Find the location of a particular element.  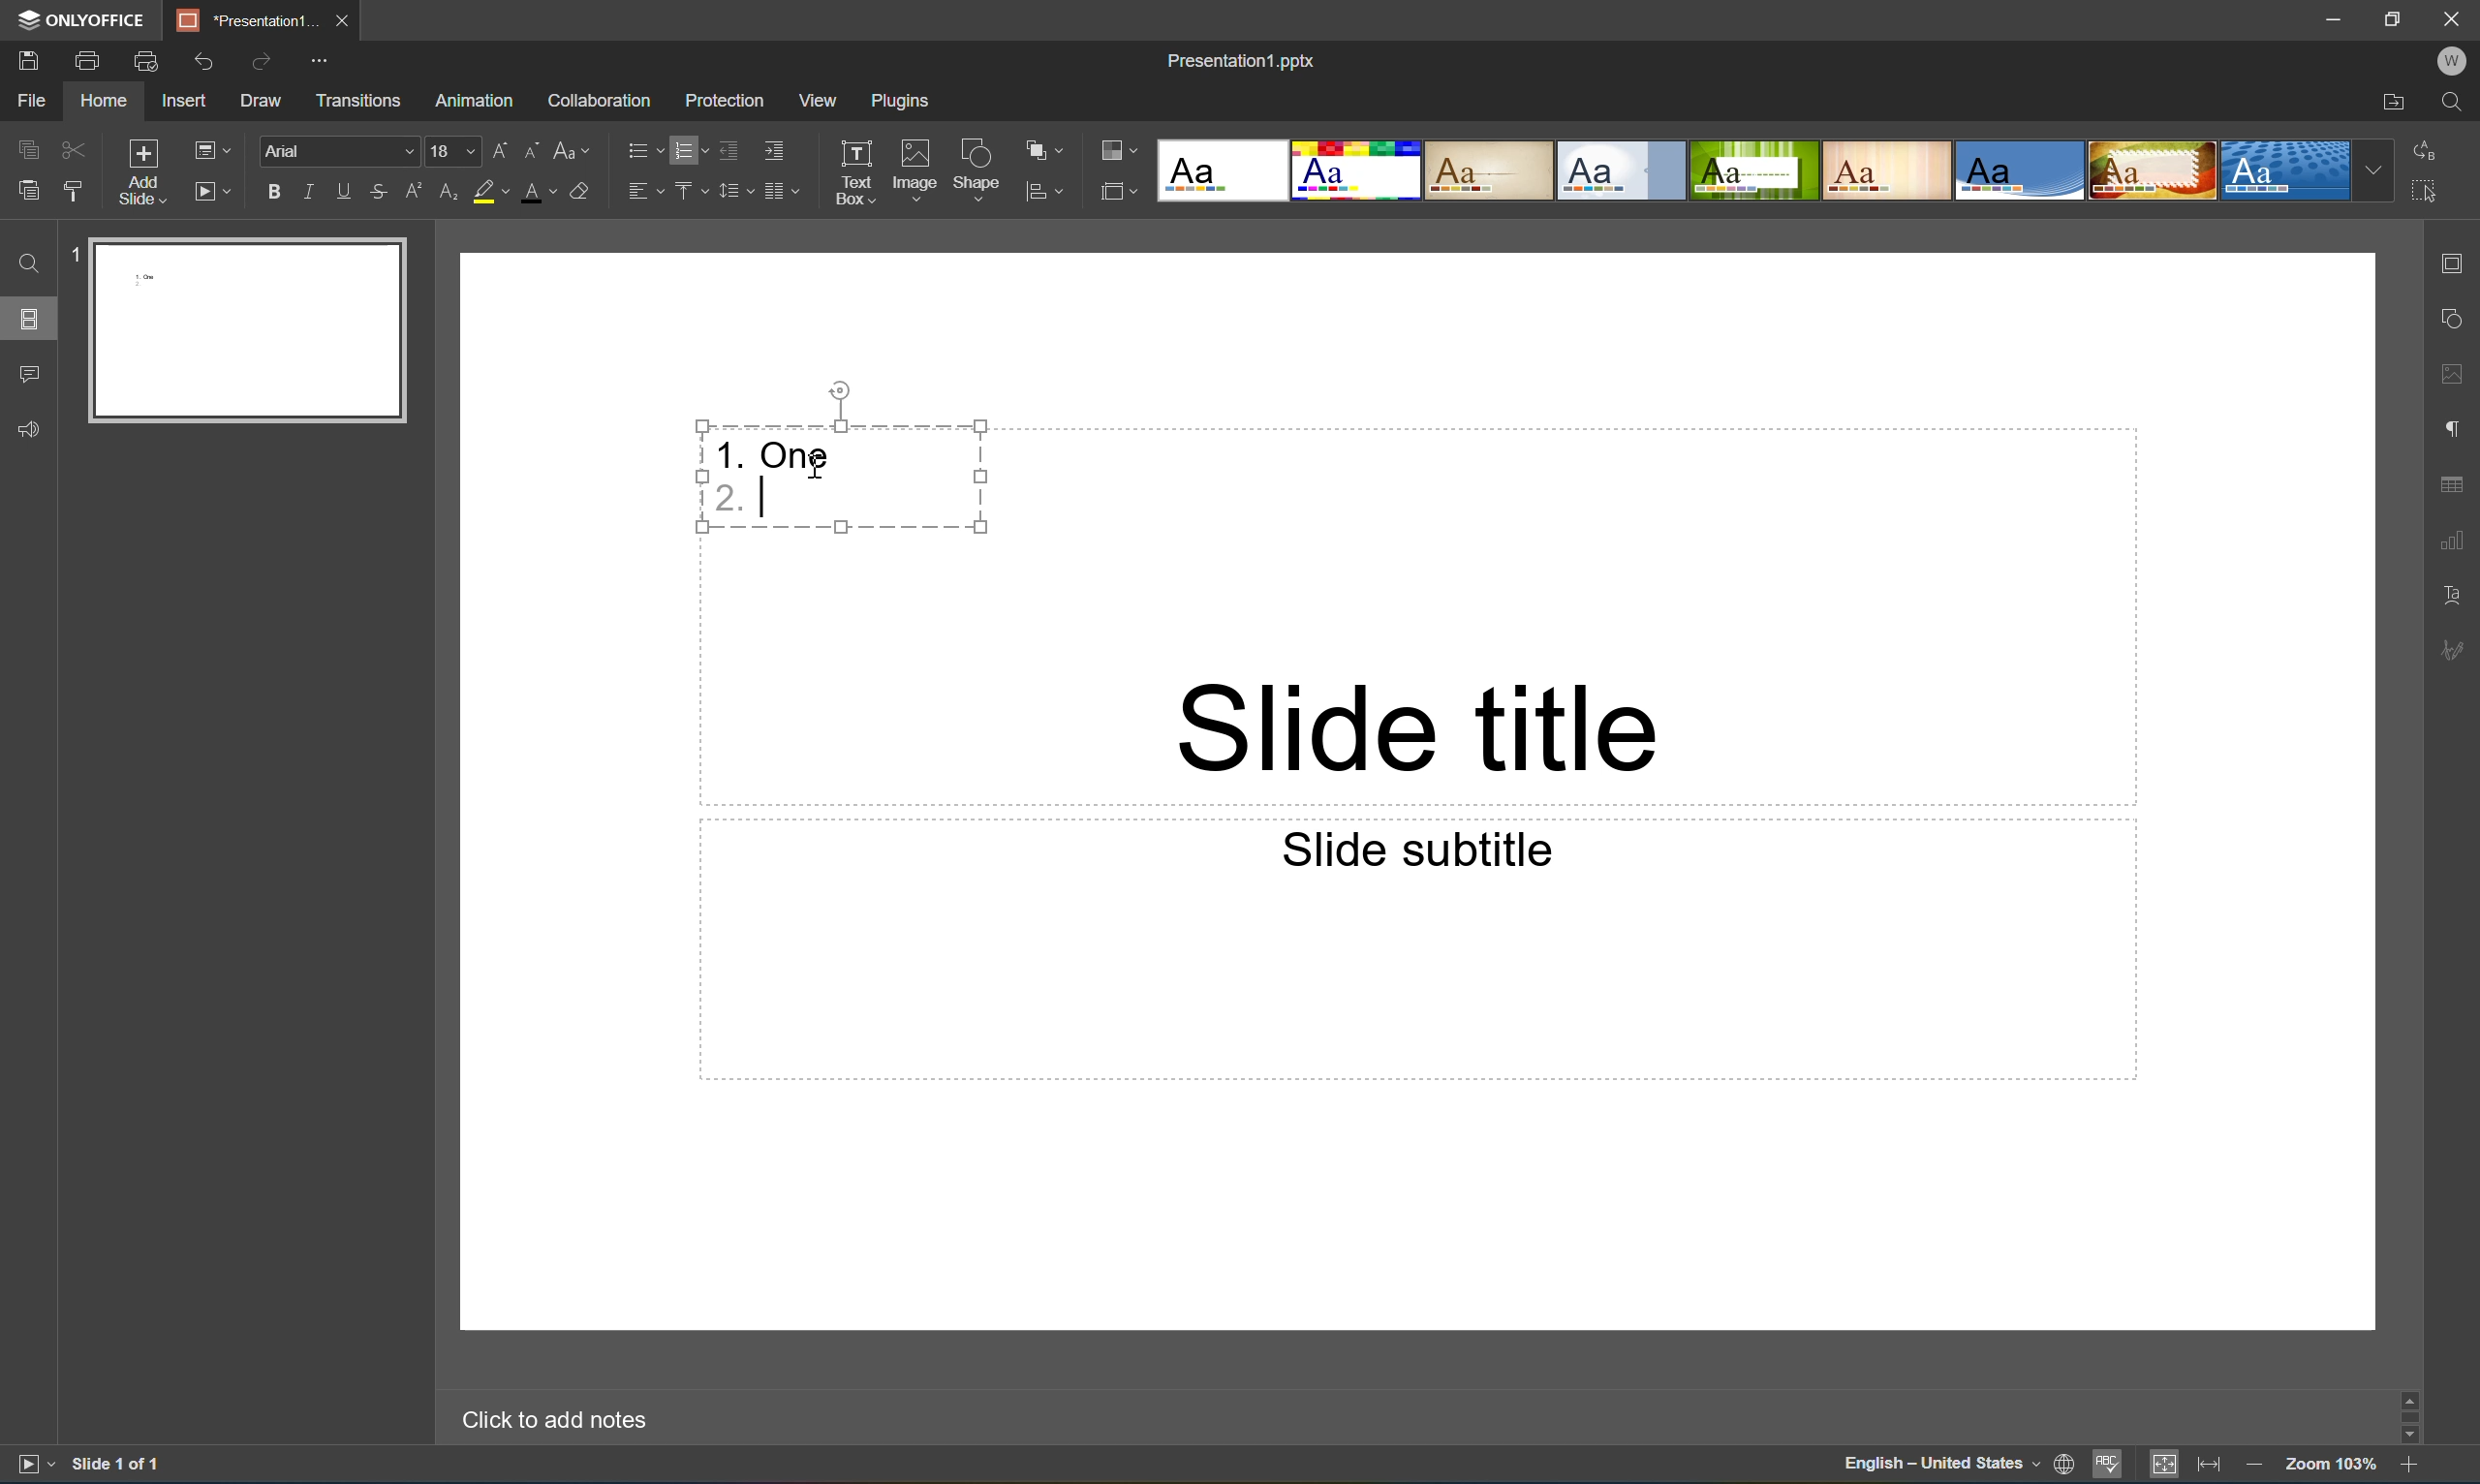

Font size is located at coordinates (456, 153).